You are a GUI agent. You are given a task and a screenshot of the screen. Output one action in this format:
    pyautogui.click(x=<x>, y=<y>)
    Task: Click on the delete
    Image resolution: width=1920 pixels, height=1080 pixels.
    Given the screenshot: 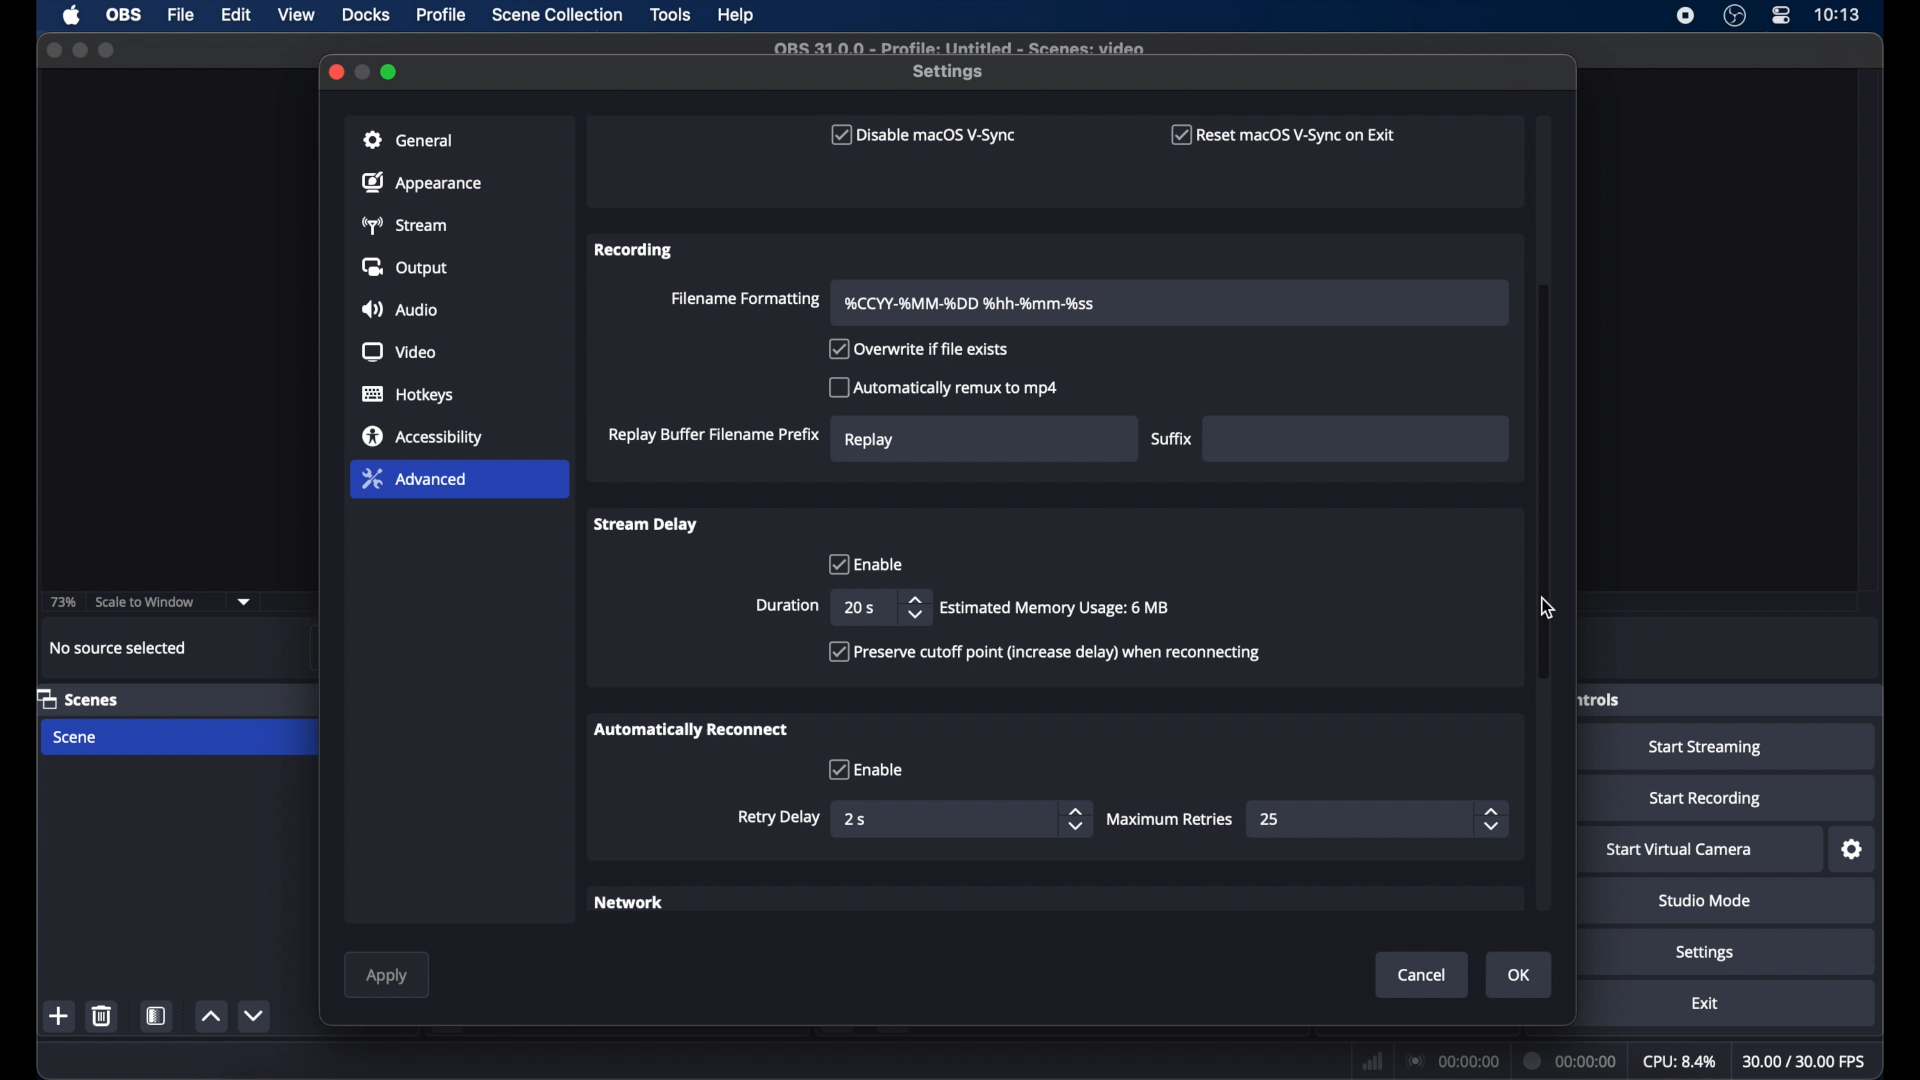 What is the action you would take?
    pyautogui.click(x=101, y=1015)
    